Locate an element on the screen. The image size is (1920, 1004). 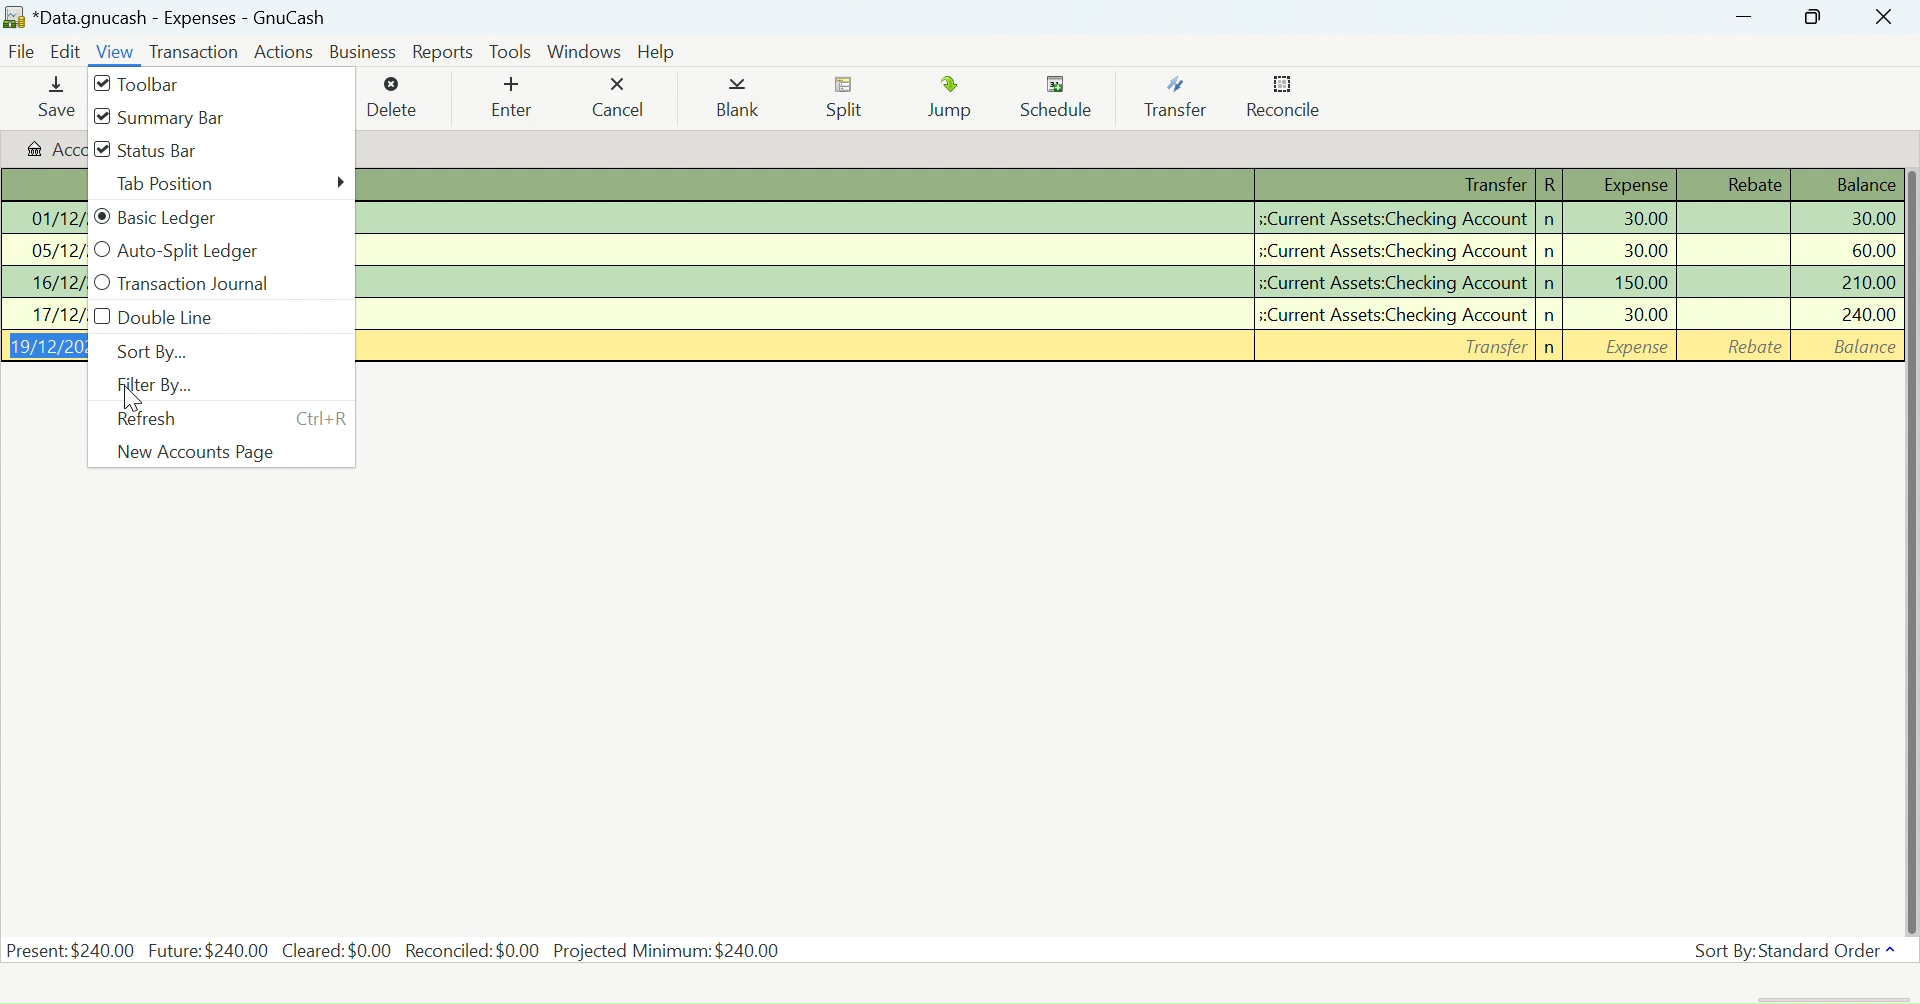
Cancel is located at coordinates (617, 98).